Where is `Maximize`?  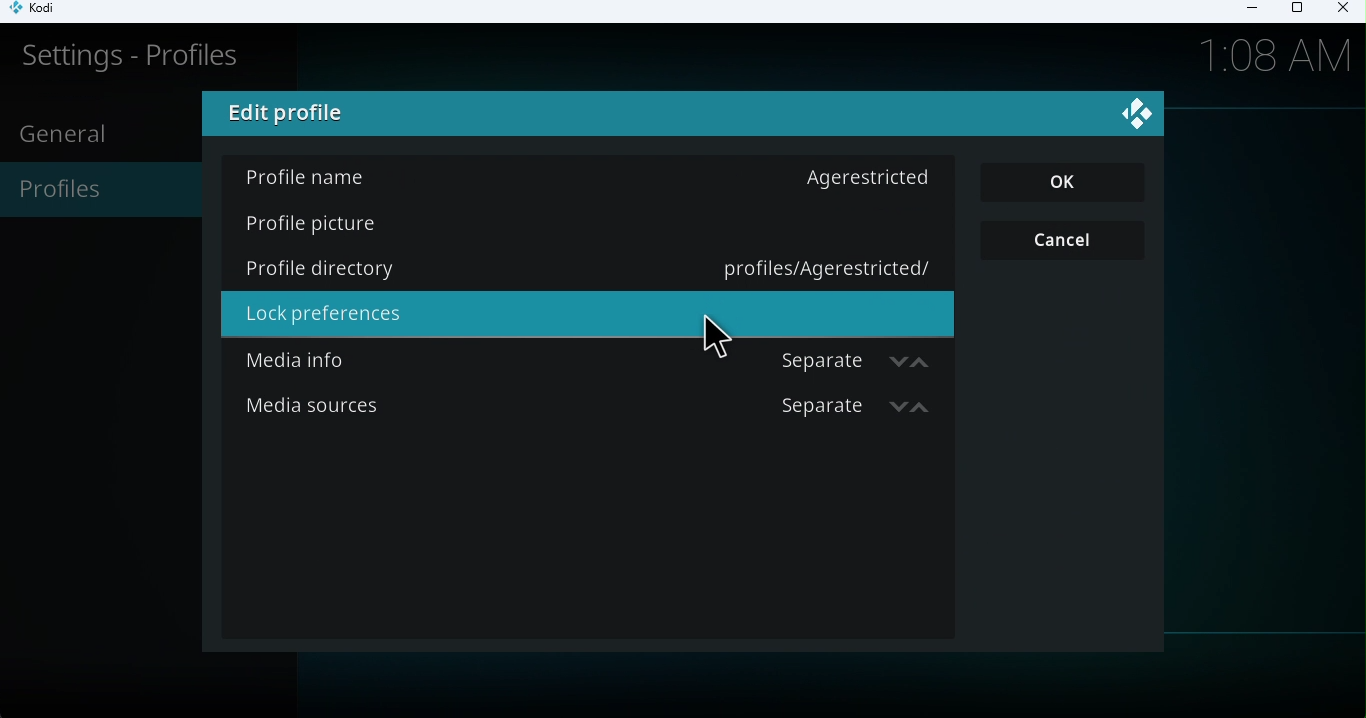 Maximize is located at coordinates (1296, 12).